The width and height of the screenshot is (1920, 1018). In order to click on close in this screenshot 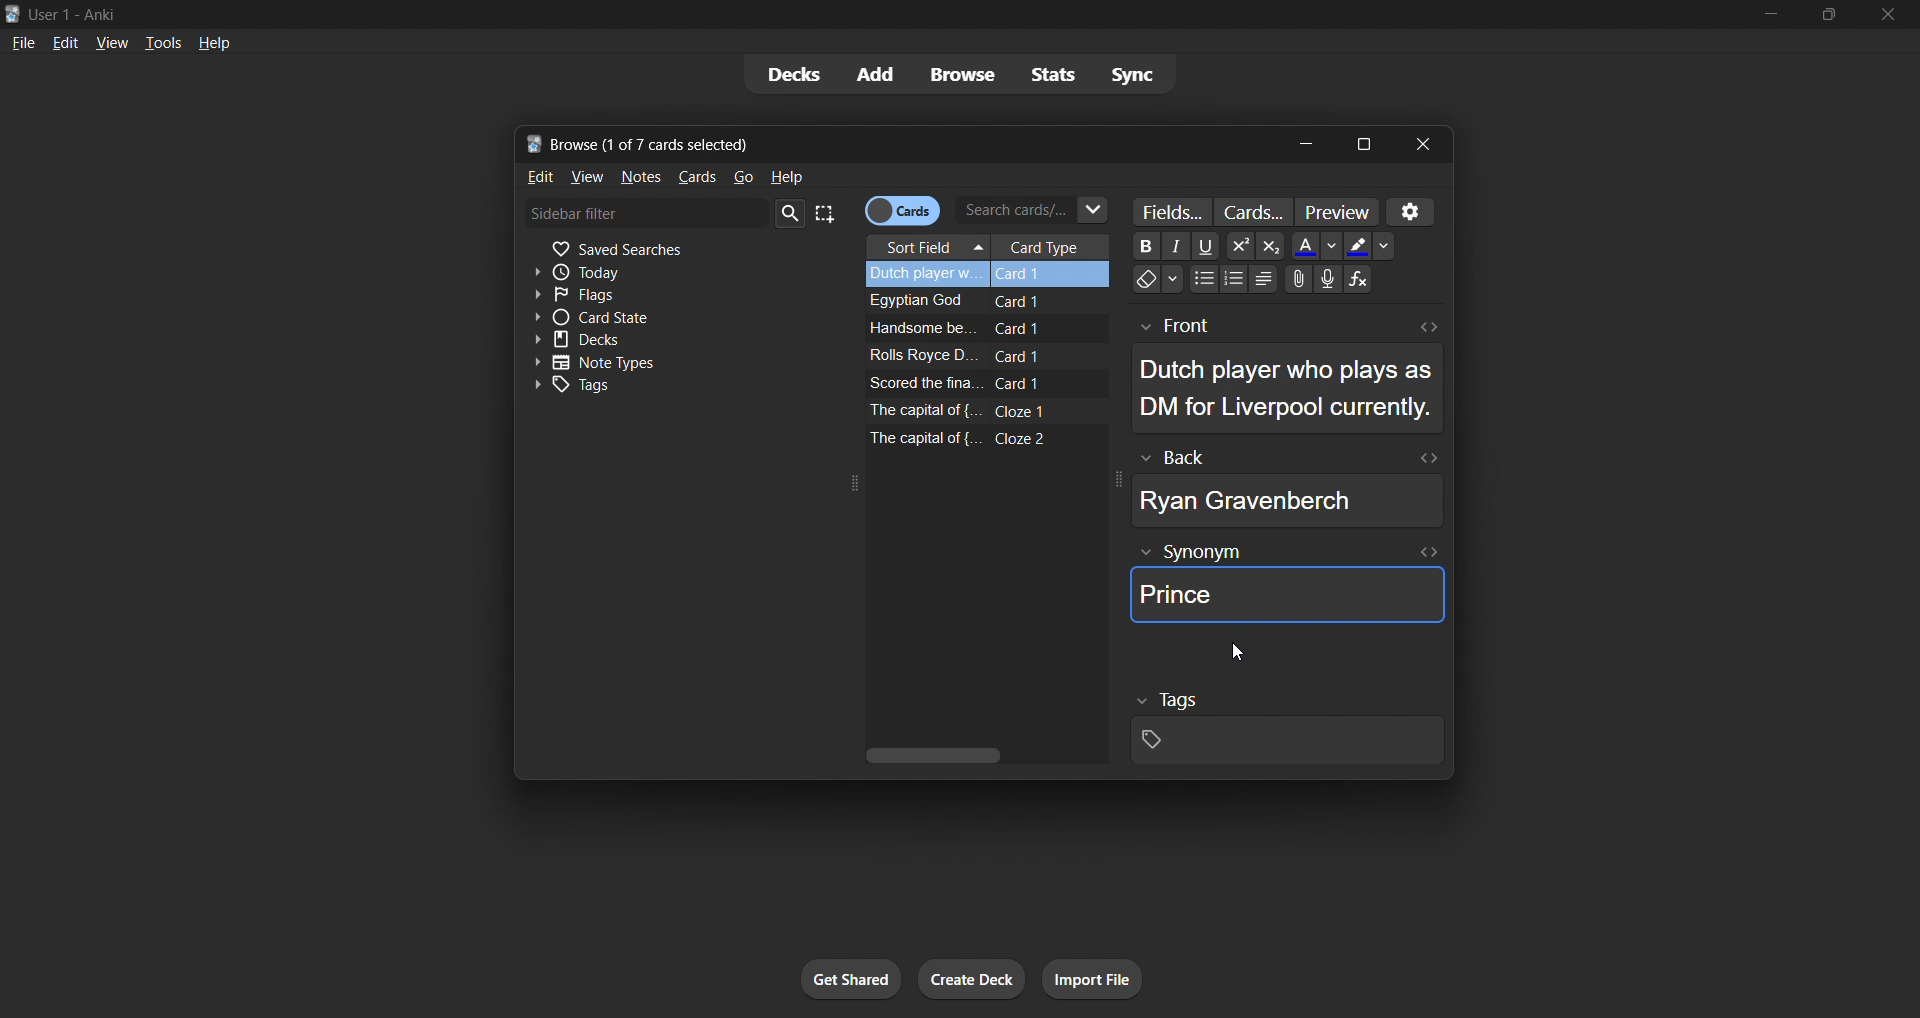, I will do `click(1424, 143)`.